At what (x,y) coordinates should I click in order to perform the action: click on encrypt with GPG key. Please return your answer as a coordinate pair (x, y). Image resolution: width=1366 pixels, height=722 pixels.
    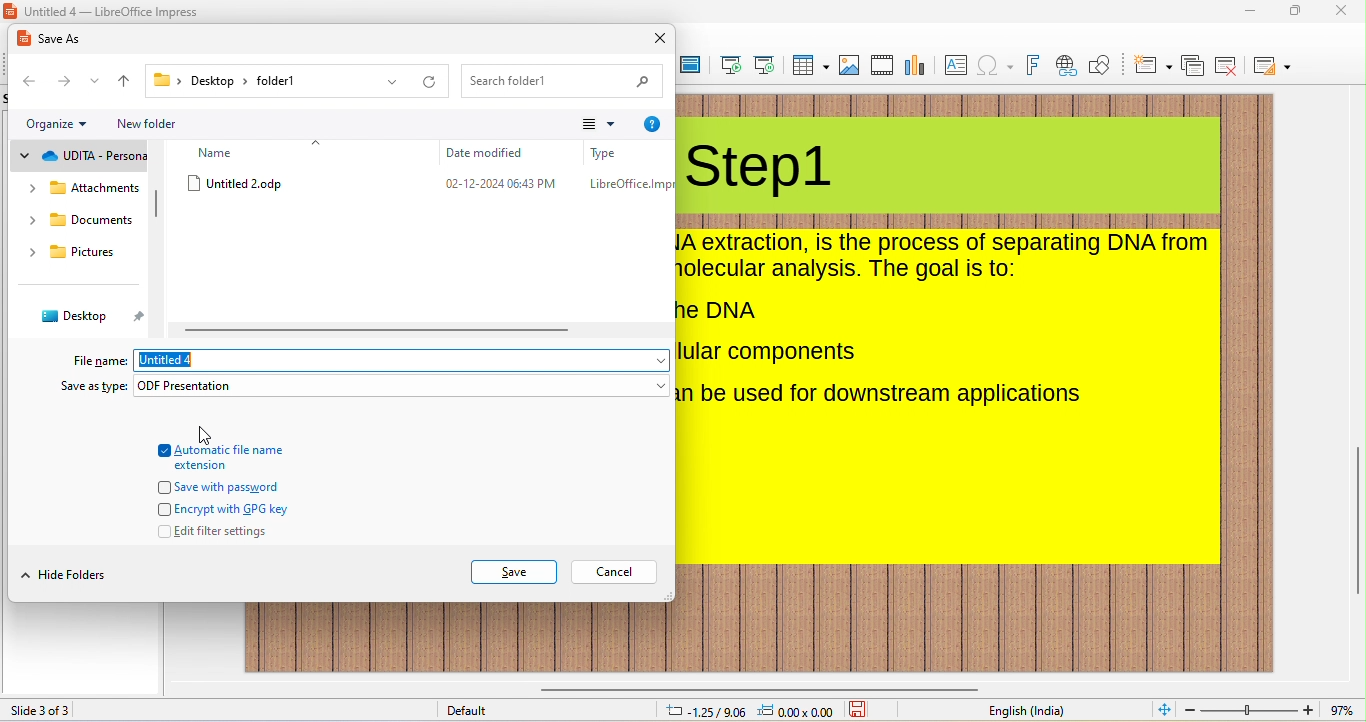
    Looking at the image, I should click on (243, 509).